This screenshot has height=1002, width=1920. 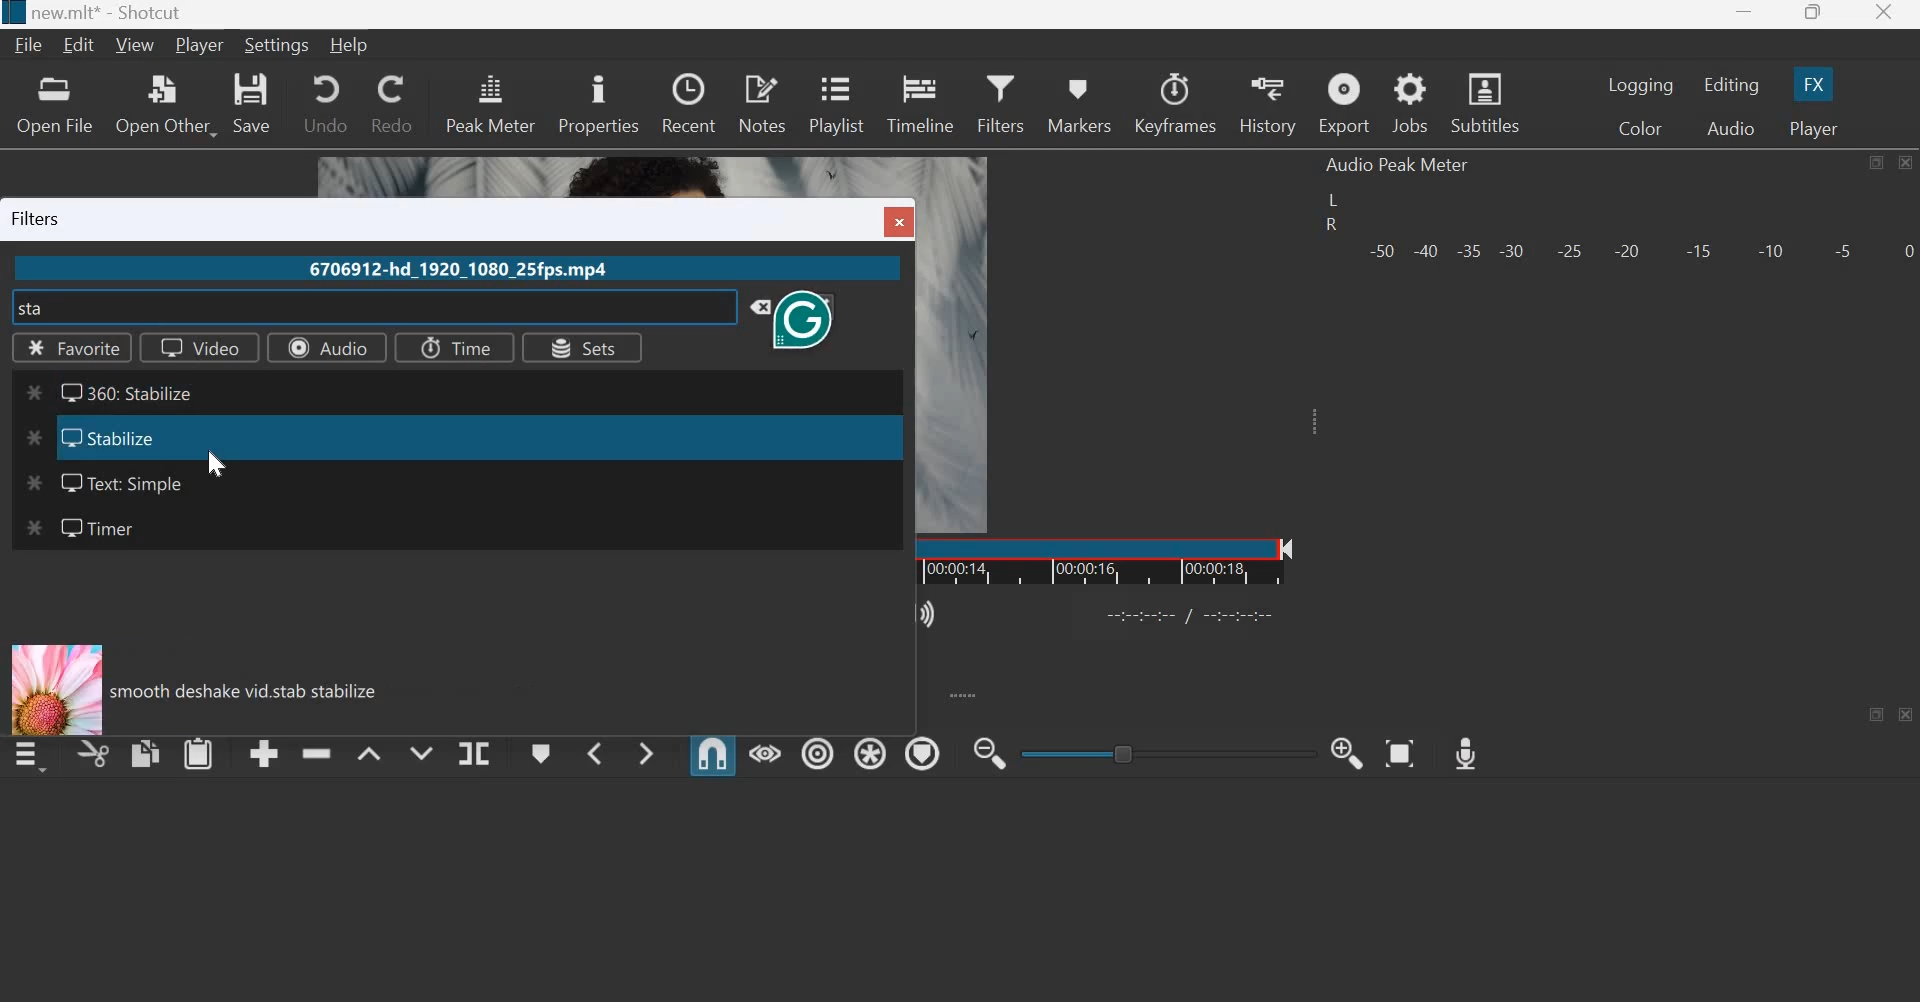 What do you see at coordinates (838, 103) in the screenshot?
I see `Playlist` at bounding box center [838, 103].